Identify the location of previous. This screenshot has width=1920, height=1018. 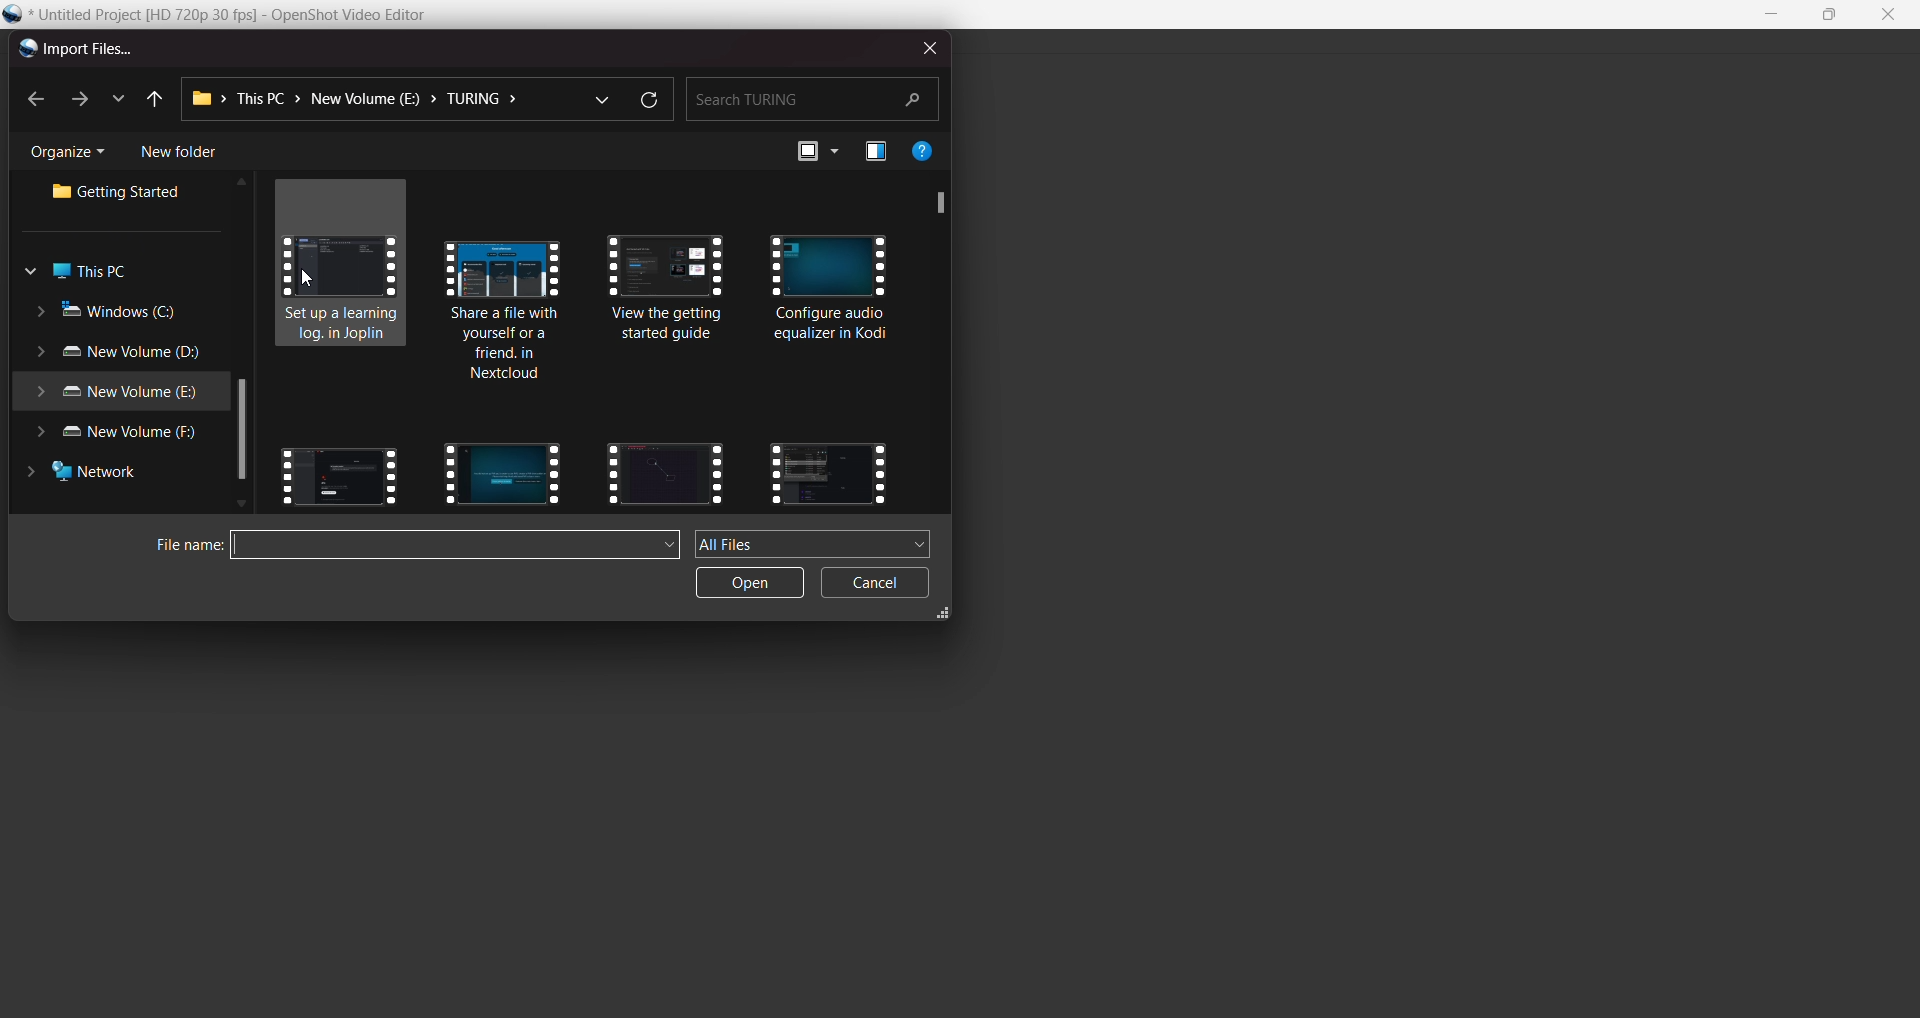
(152, 100).